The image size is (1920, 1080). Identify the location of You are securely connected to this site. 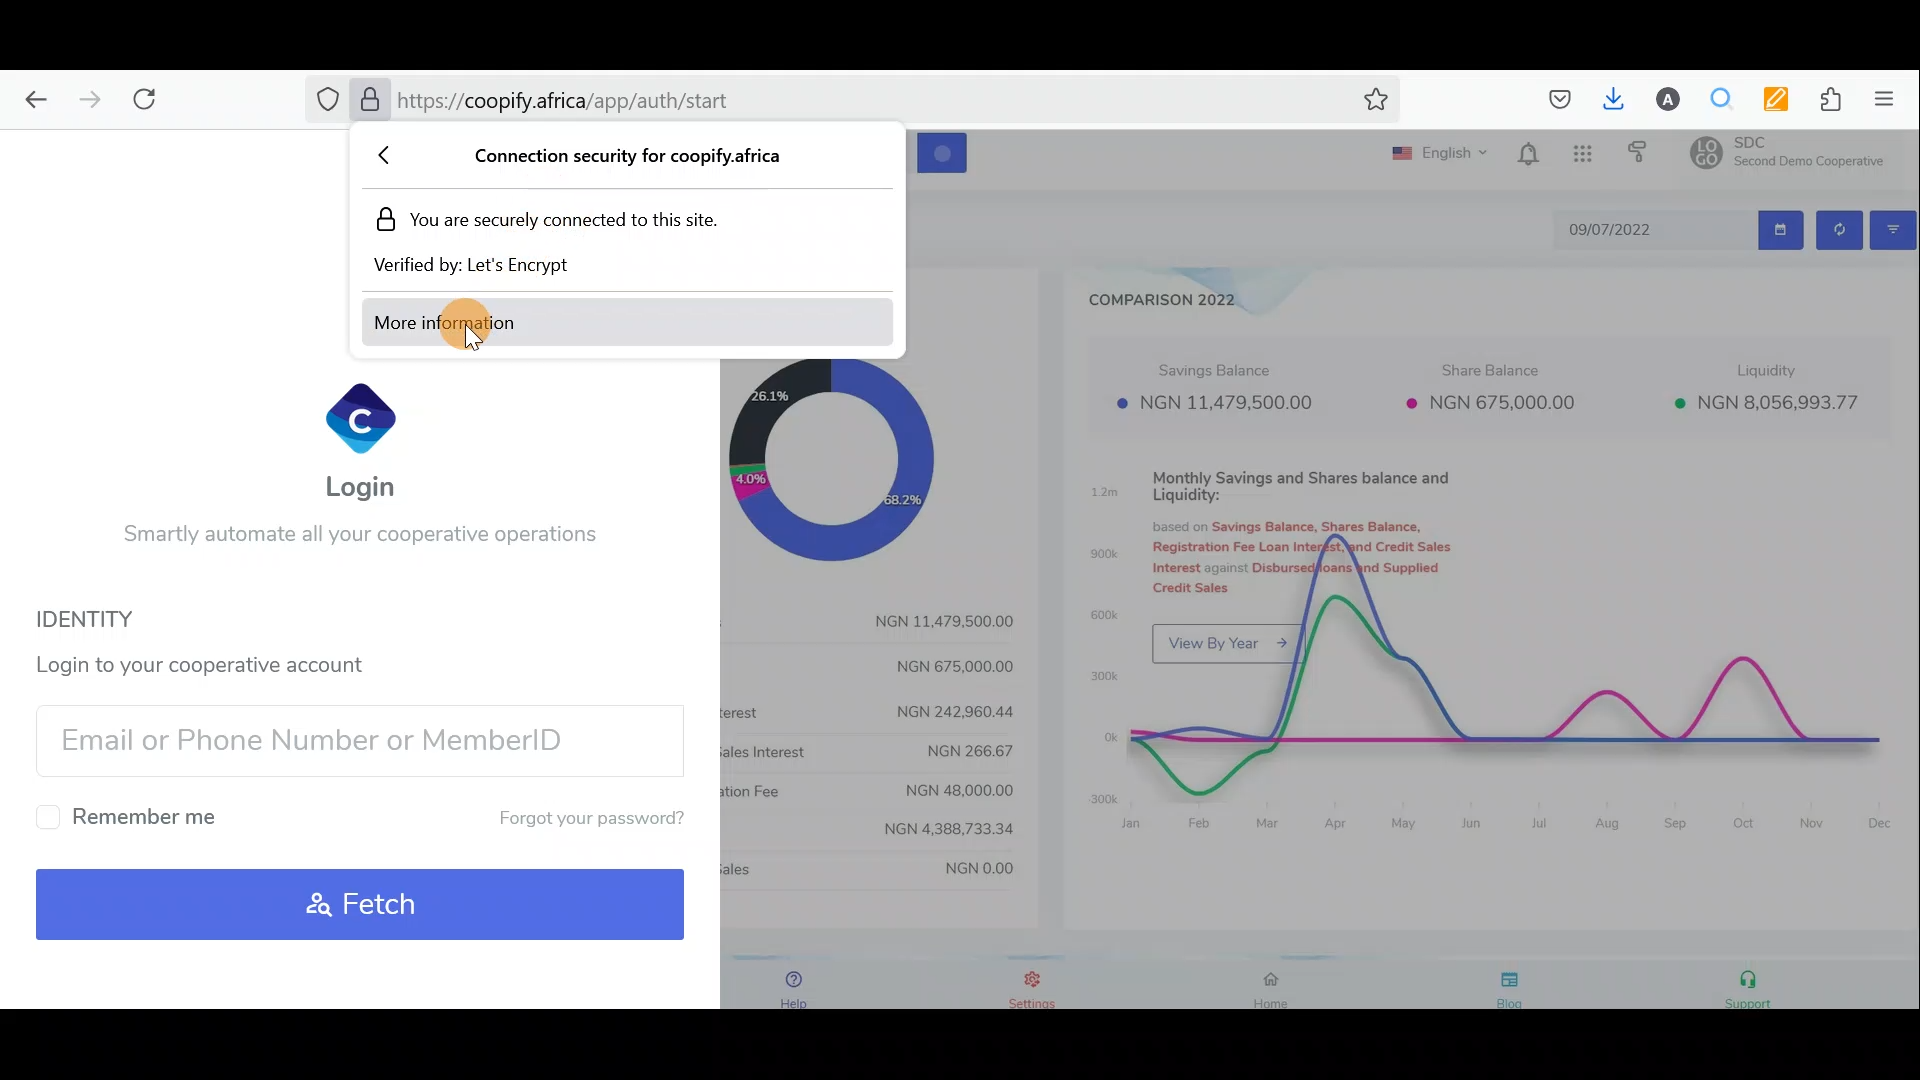
(569, 218).